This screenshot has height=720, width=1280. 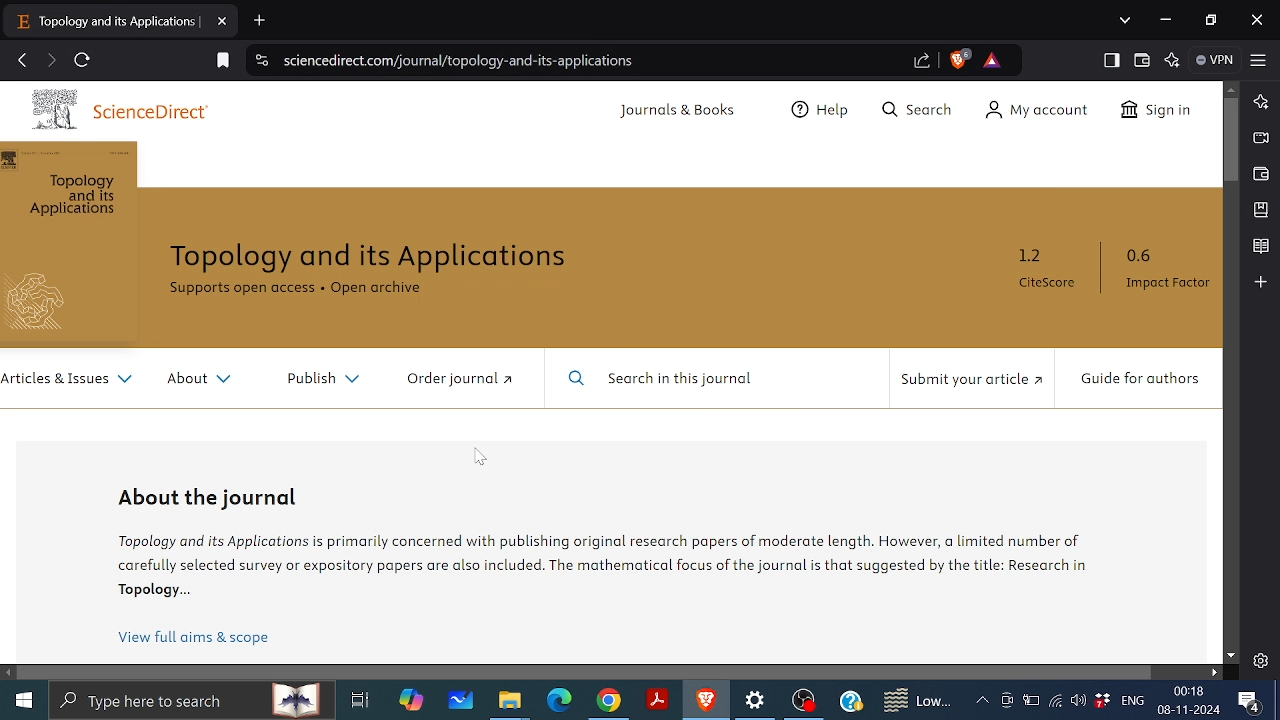 What do you see at coordinates (1260, 661) in the screenshot?
I see `Settings` at bounding box center [1260, 661].